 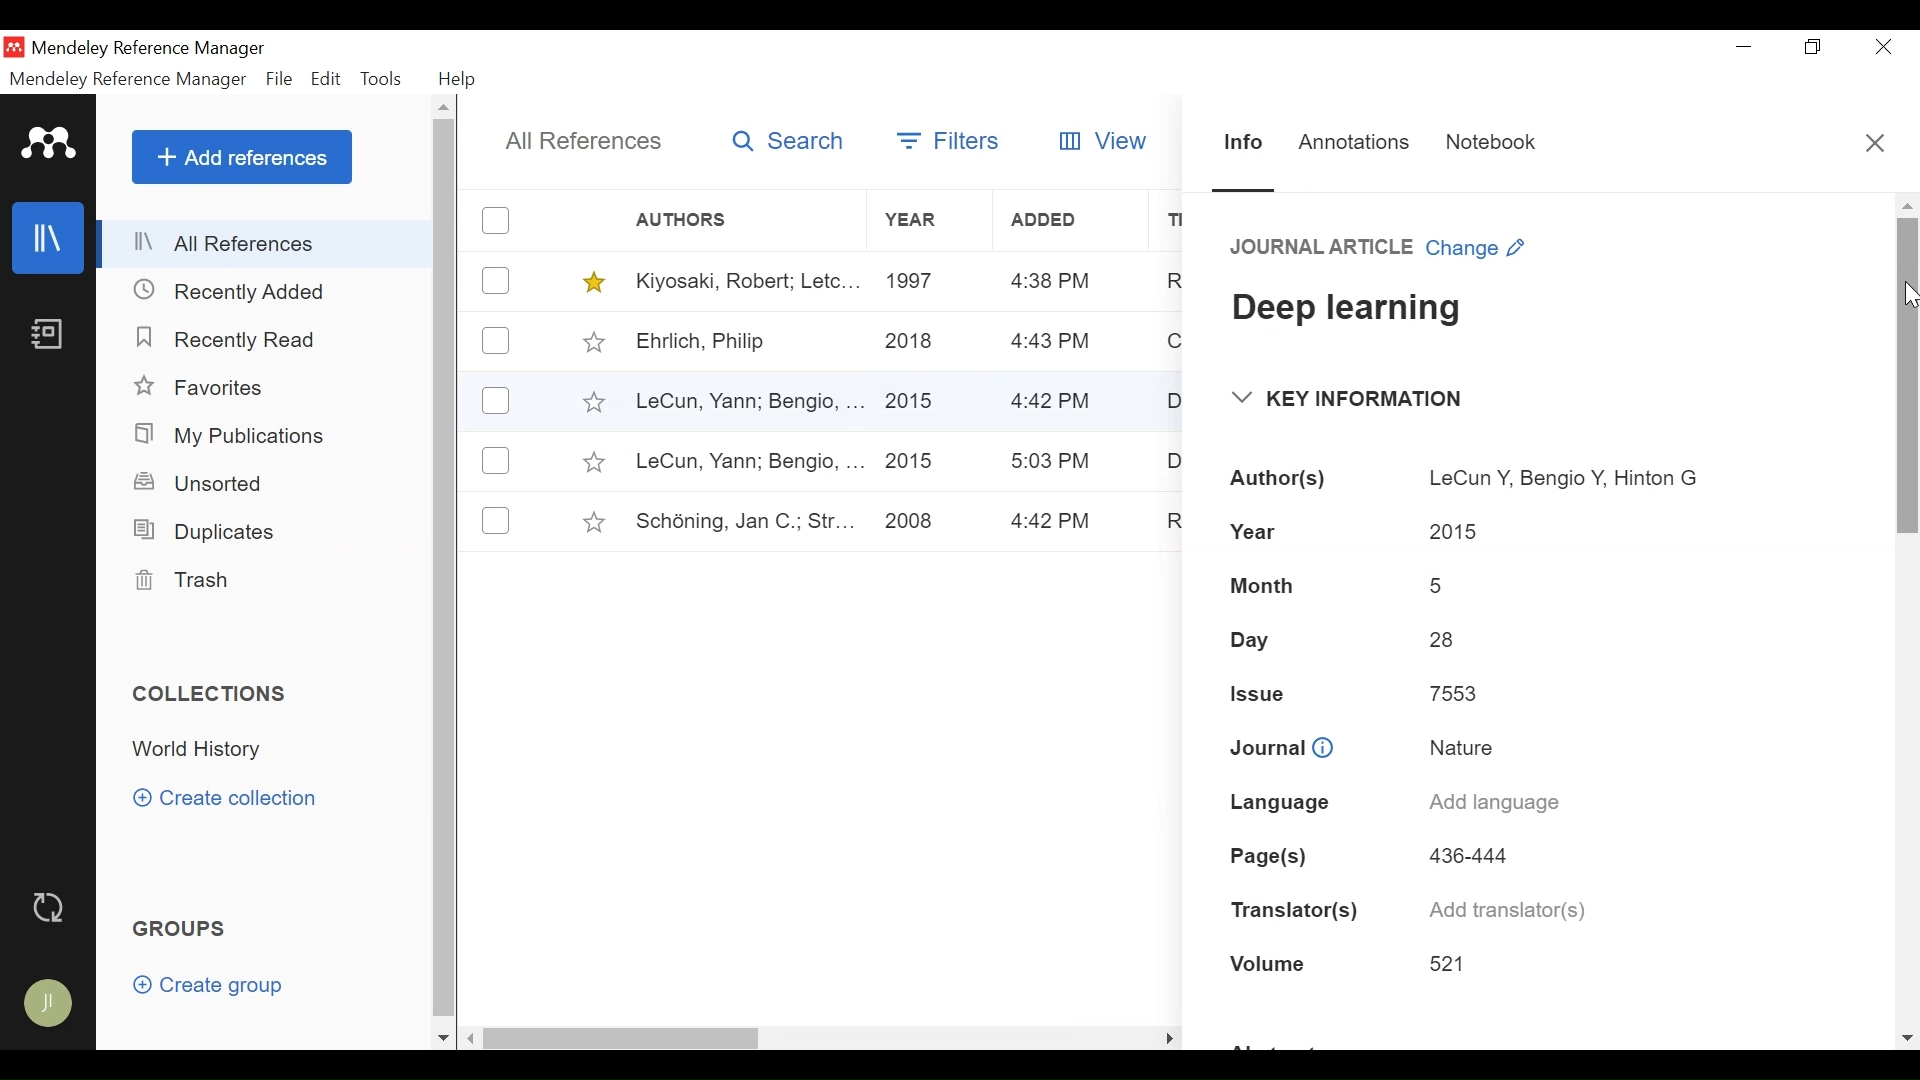 What do you see at coordinates (203, 750) in the screenshot?
I see `Collection` at bounding box center [203, 750].